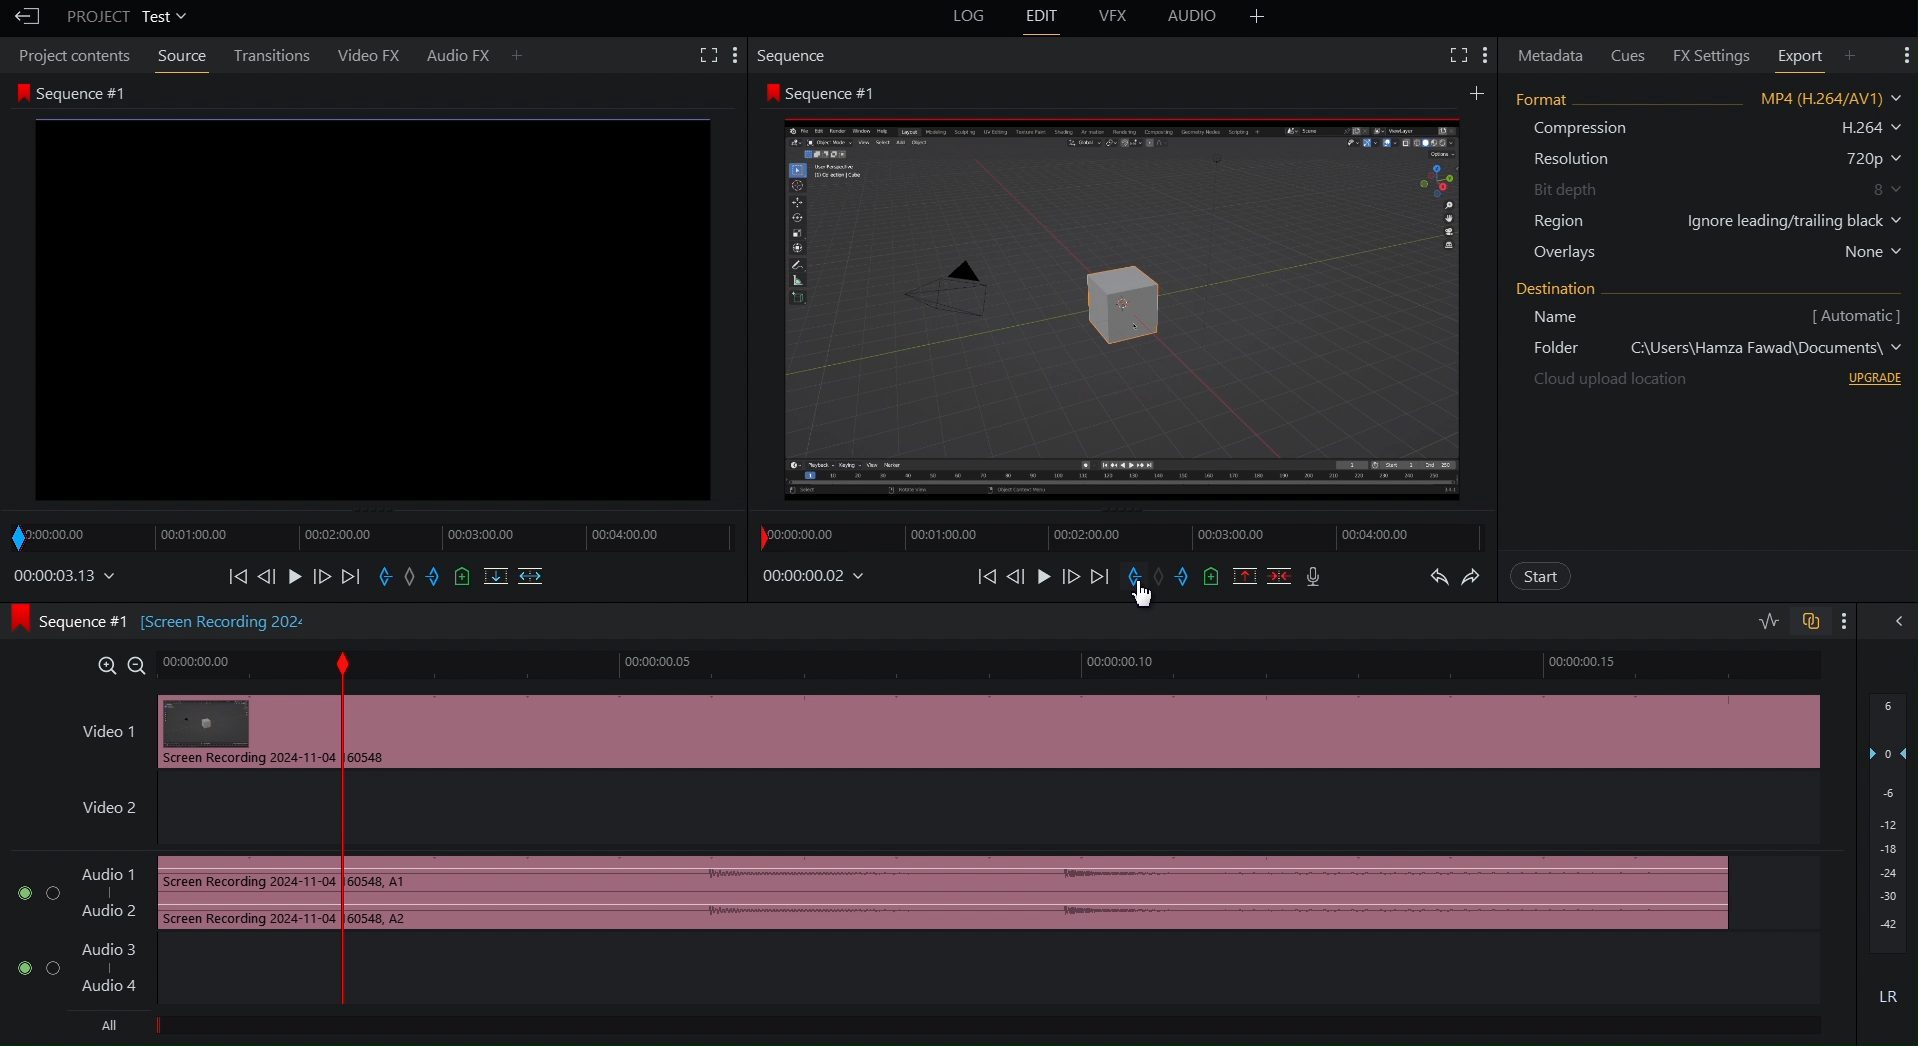  Describe the element at coordinates (1812, 54) in the screenshot. I see `Export` at that location.